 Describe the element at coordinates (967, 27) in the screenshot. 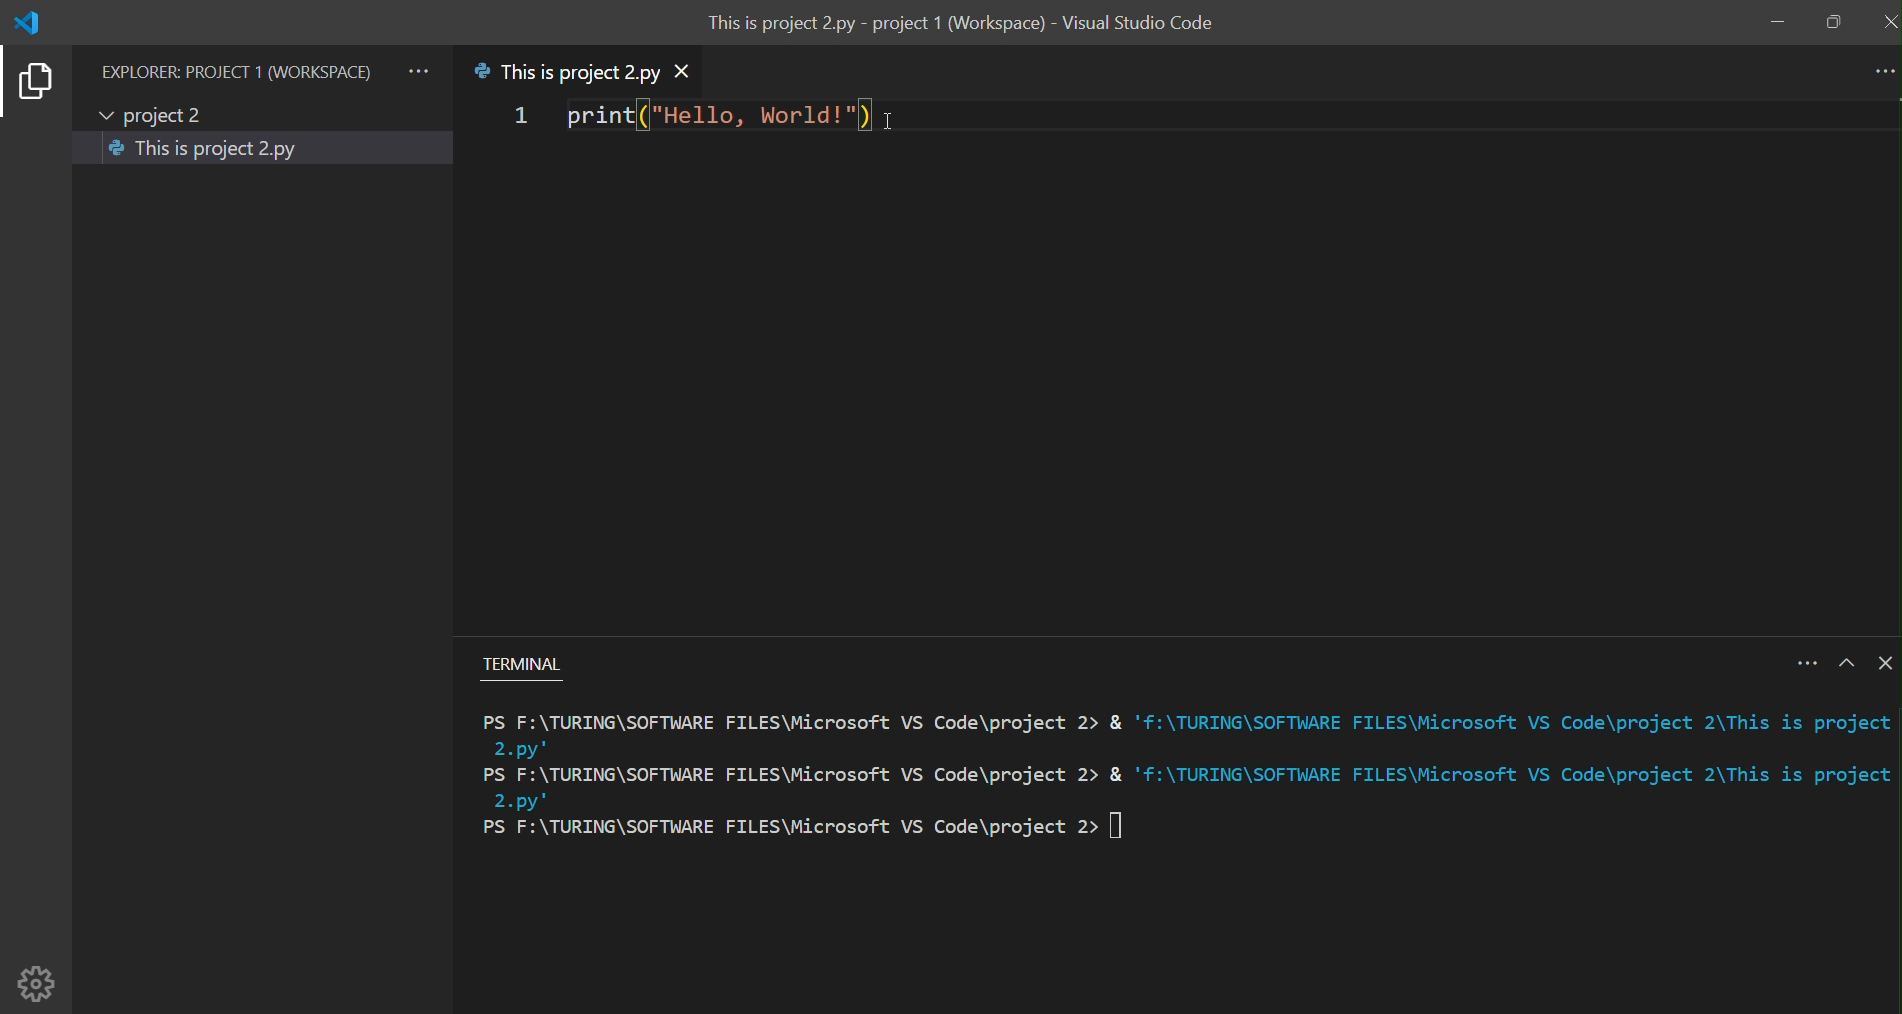

I see `title` at that location.